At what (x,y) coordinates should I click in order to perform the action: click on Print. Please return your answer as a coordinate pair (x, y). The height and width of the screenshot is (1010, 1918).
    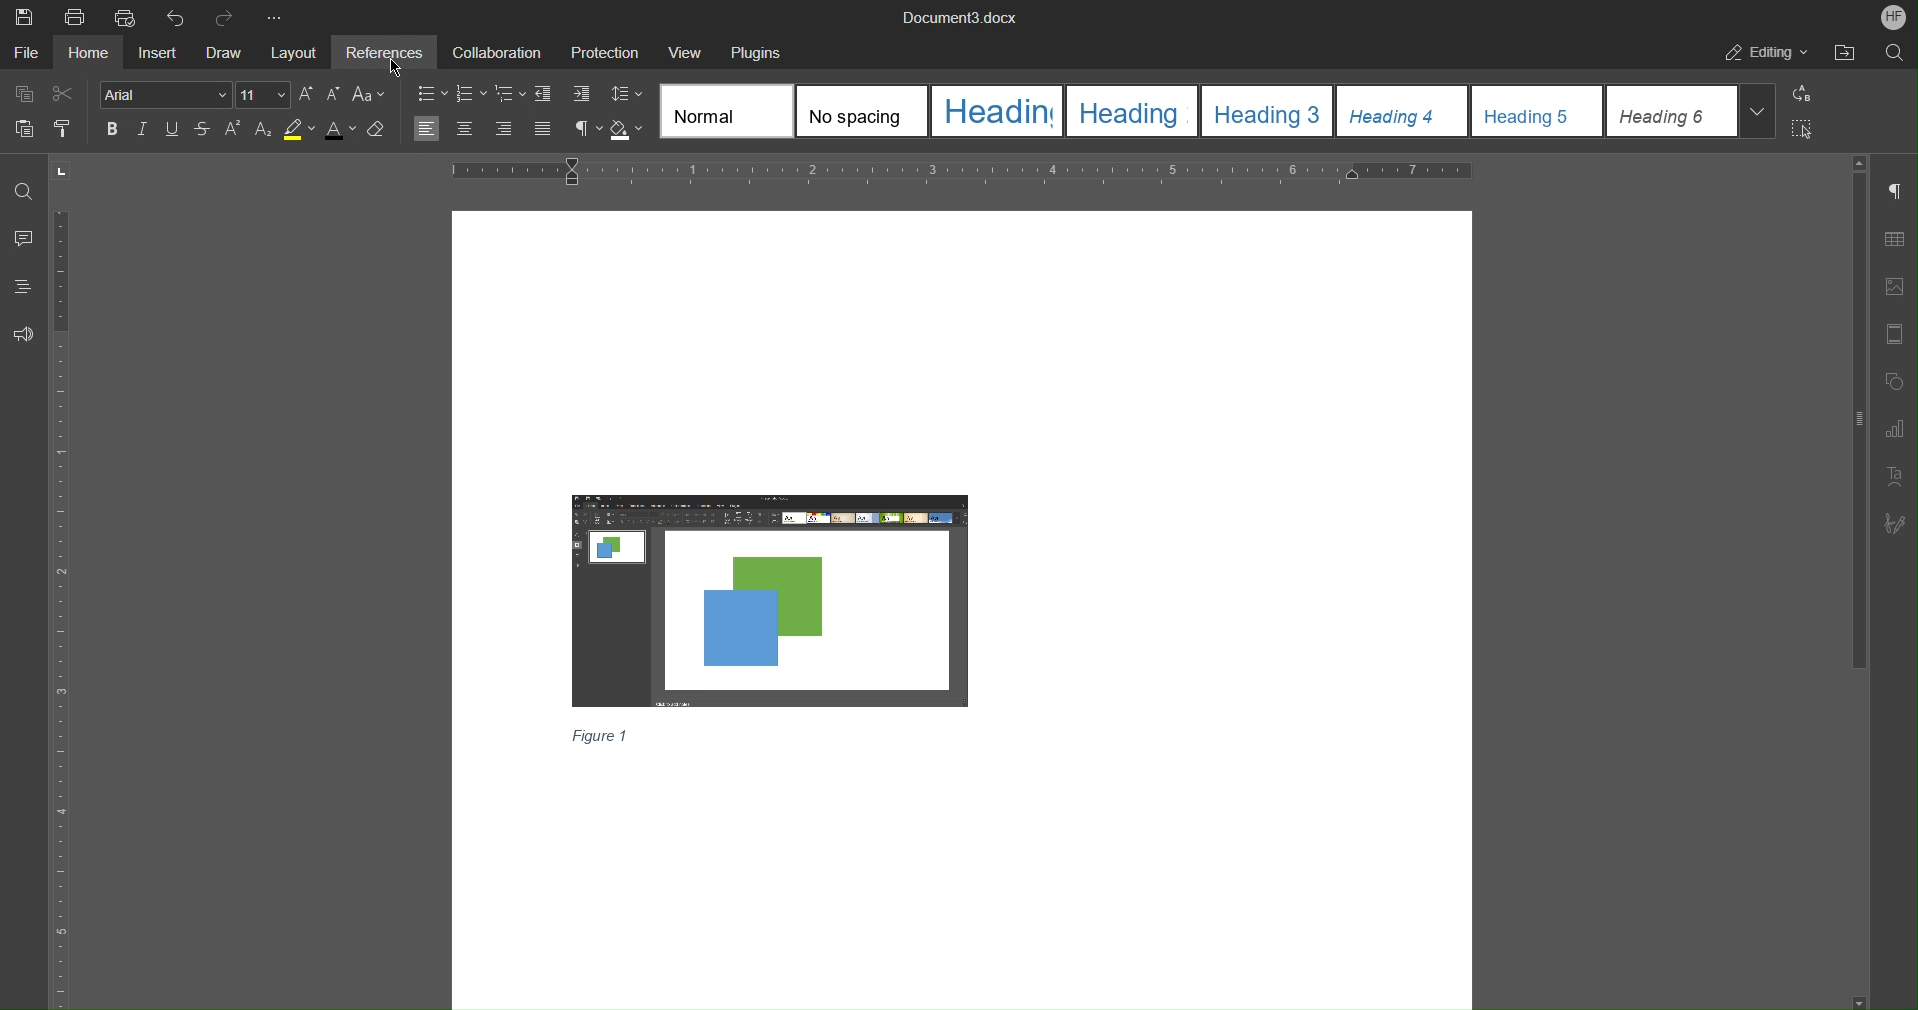
    Looking at the image, I should click on (76, 17).